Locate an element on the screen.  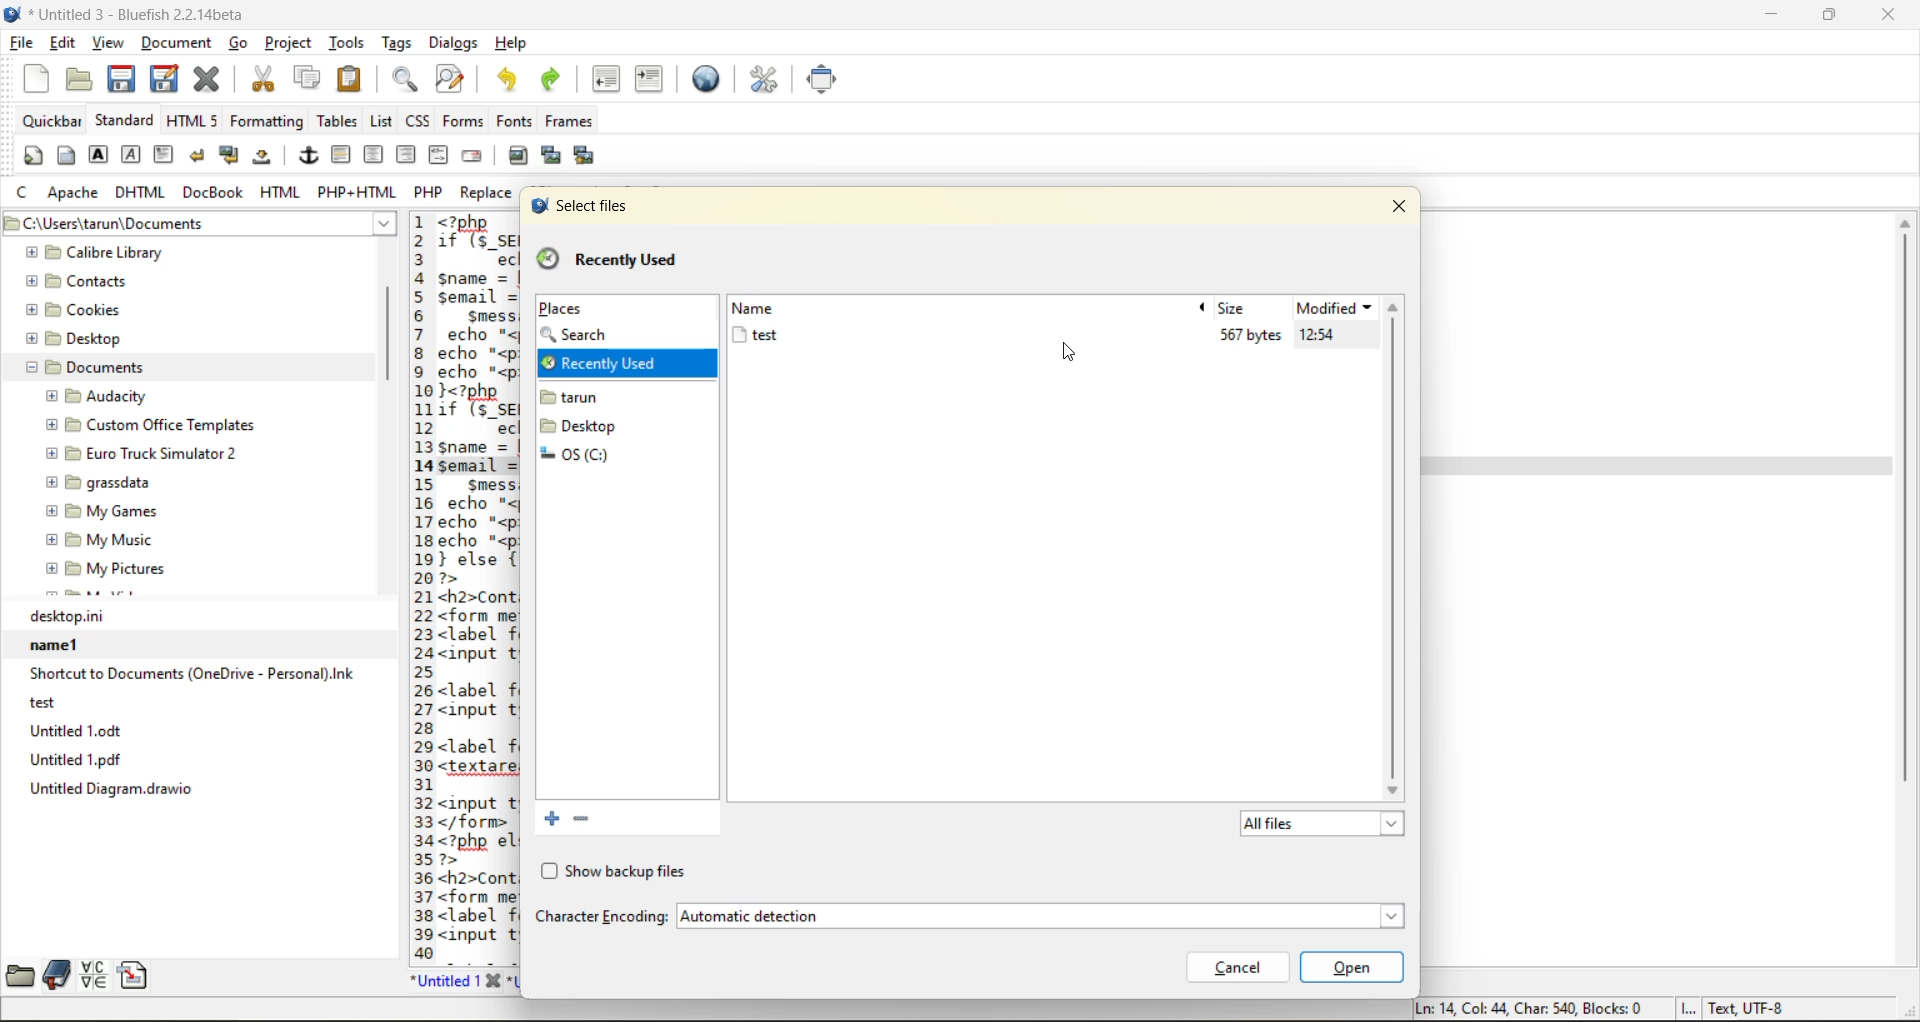
formatting is located at coordinates (268, 121).